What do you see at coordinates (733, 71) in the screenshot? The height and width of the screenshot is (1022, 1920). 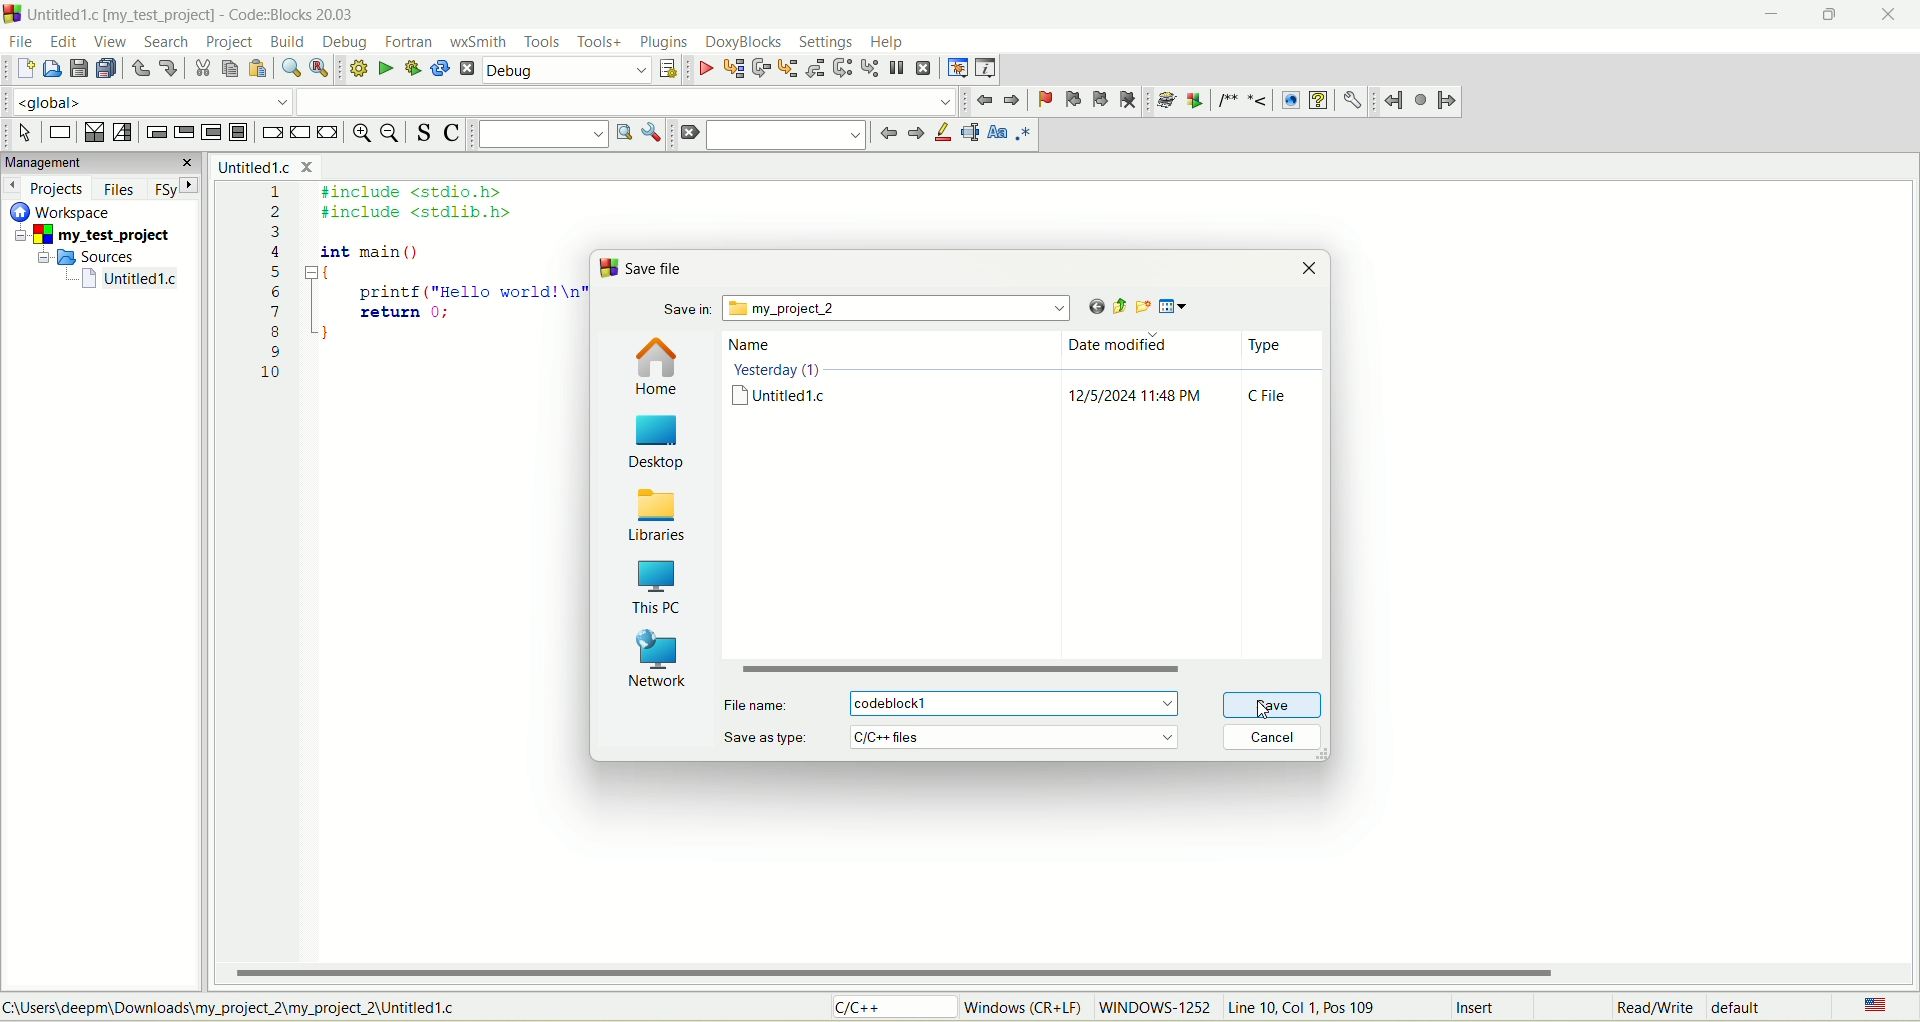 I see `run to cursor` at bounding box center [733, 71].